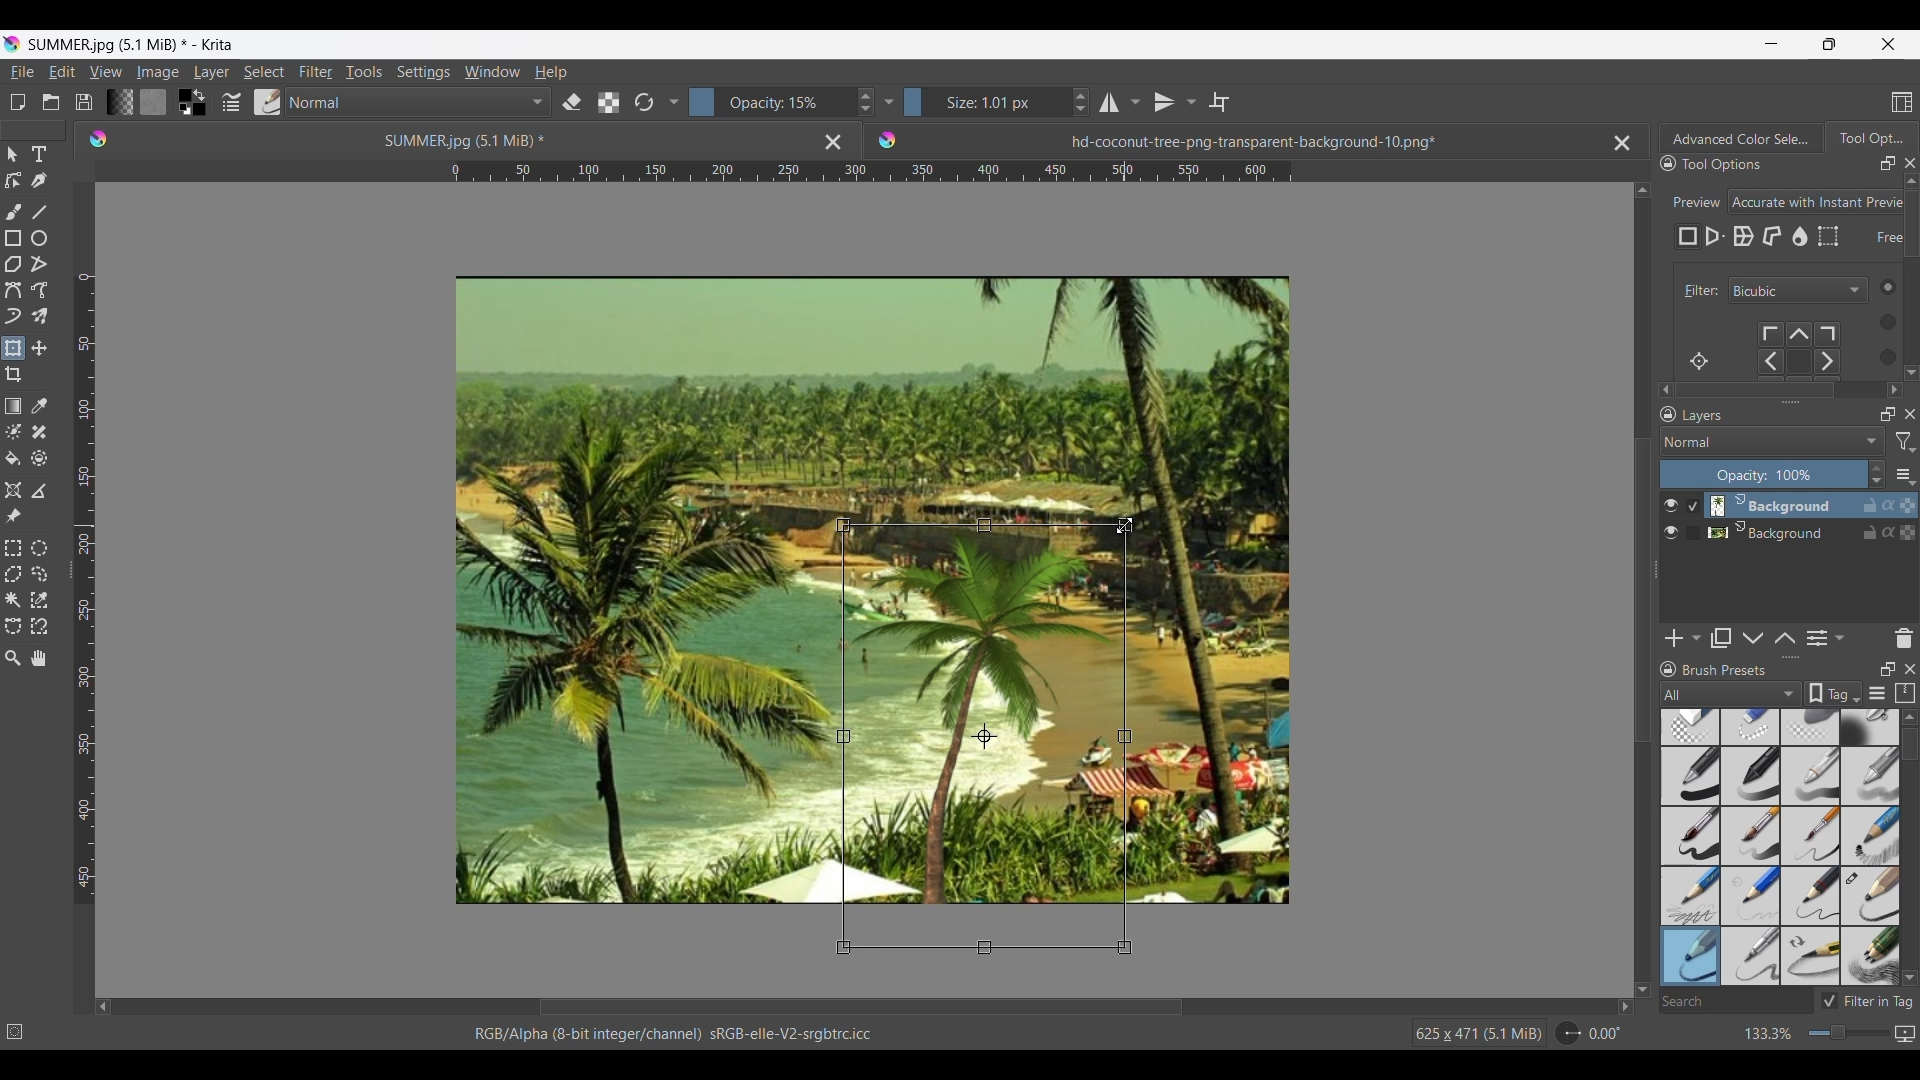  Describe the element at coordinates (229, 103) in the screenshot. I see `Edit brush settings` at that location.